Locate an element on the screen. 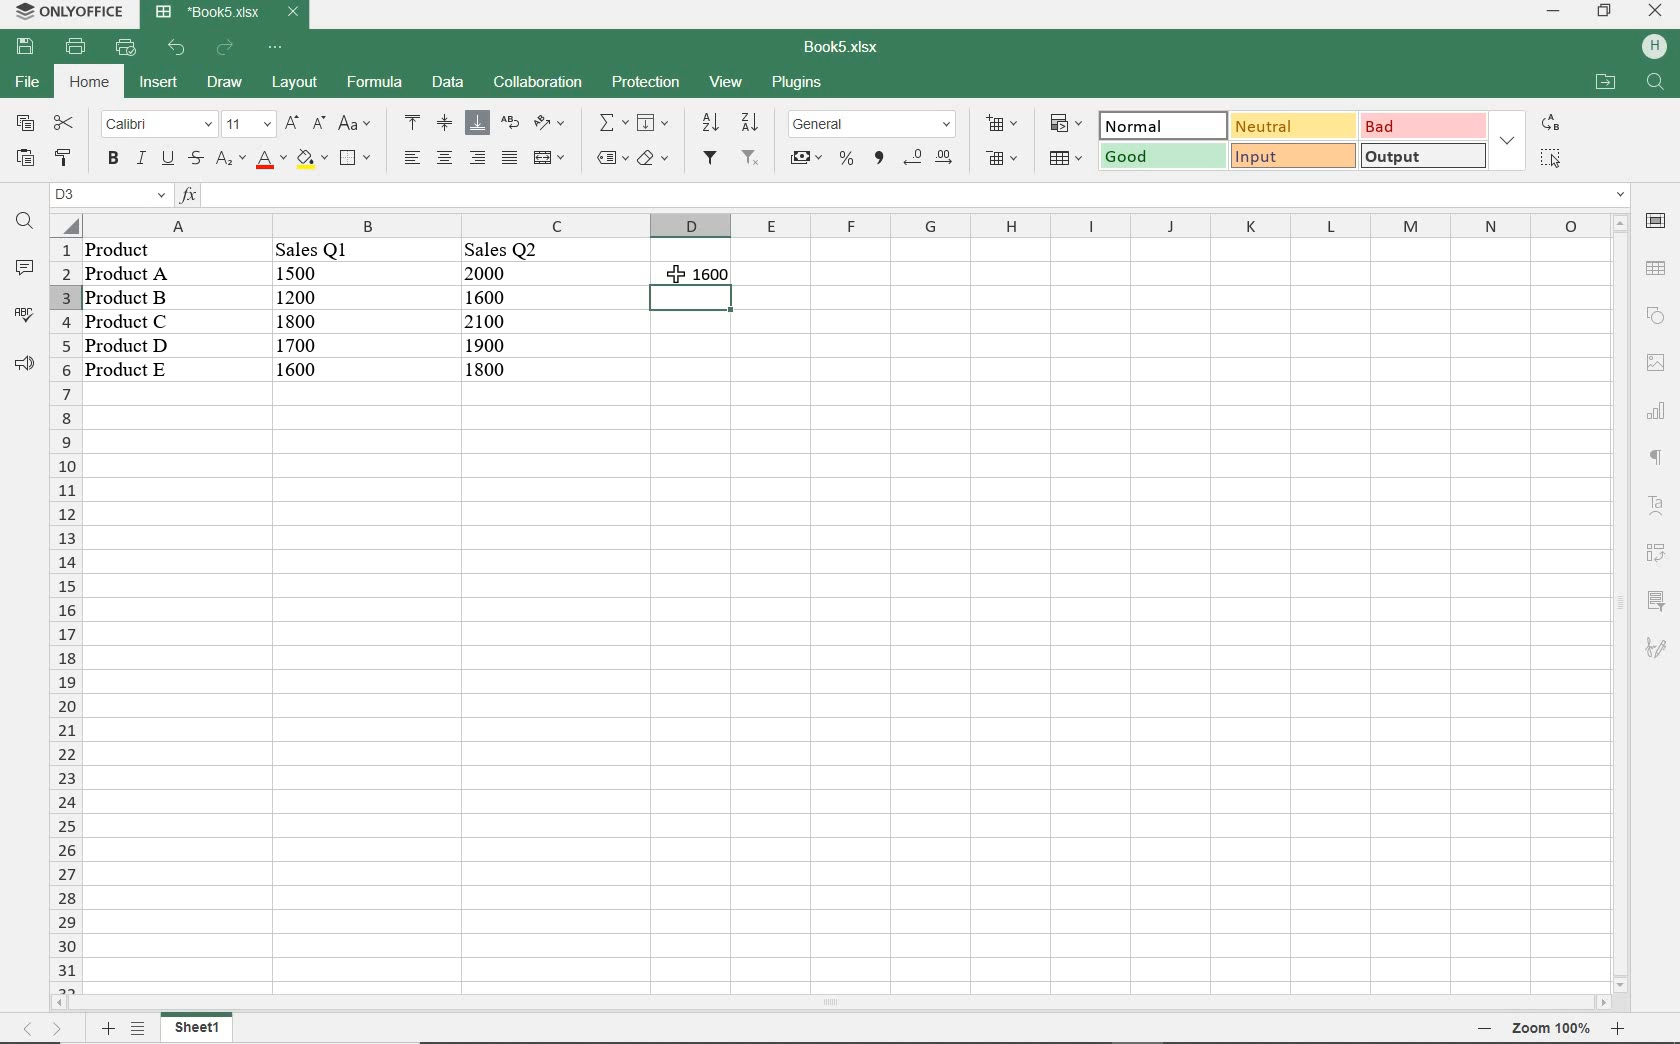 The image size is (1680, 1044). collaboration is located at coordinates (537, 83).